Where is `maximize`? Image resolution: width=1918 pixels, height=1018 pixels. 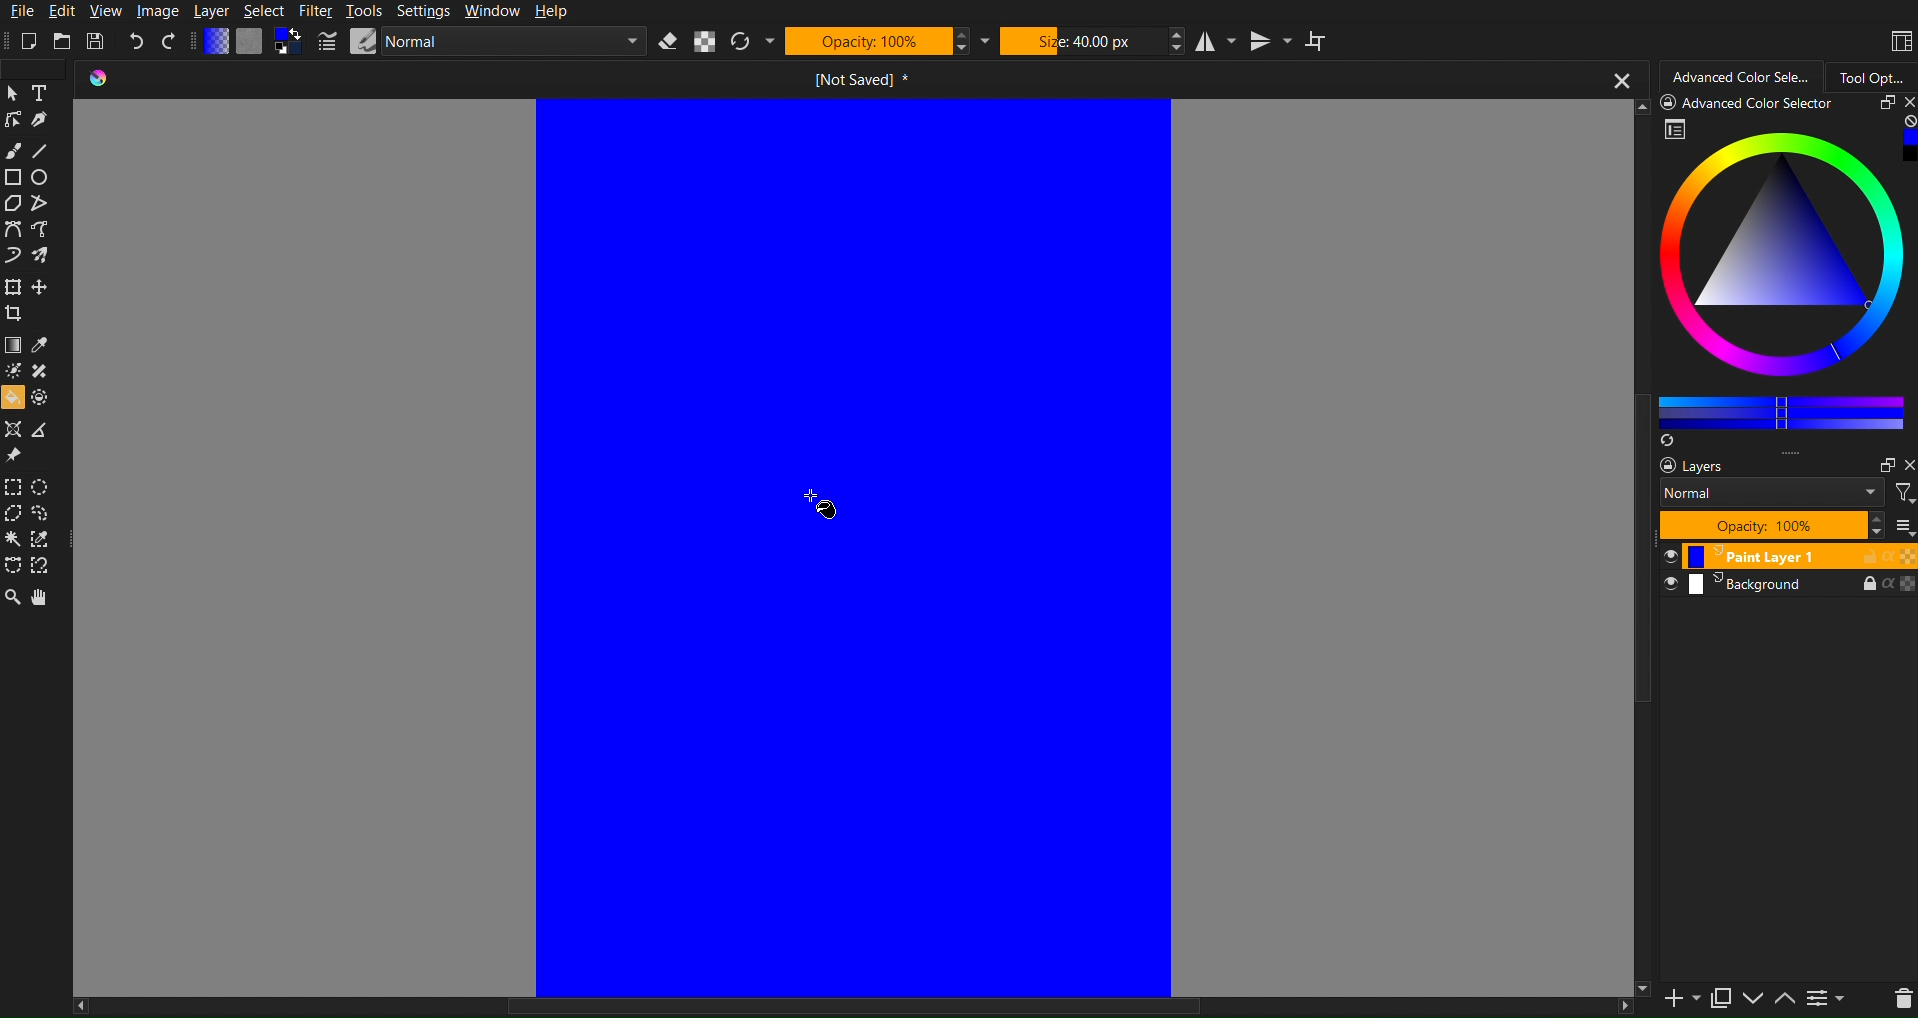 maximize is located at coordinates (1877, 103).